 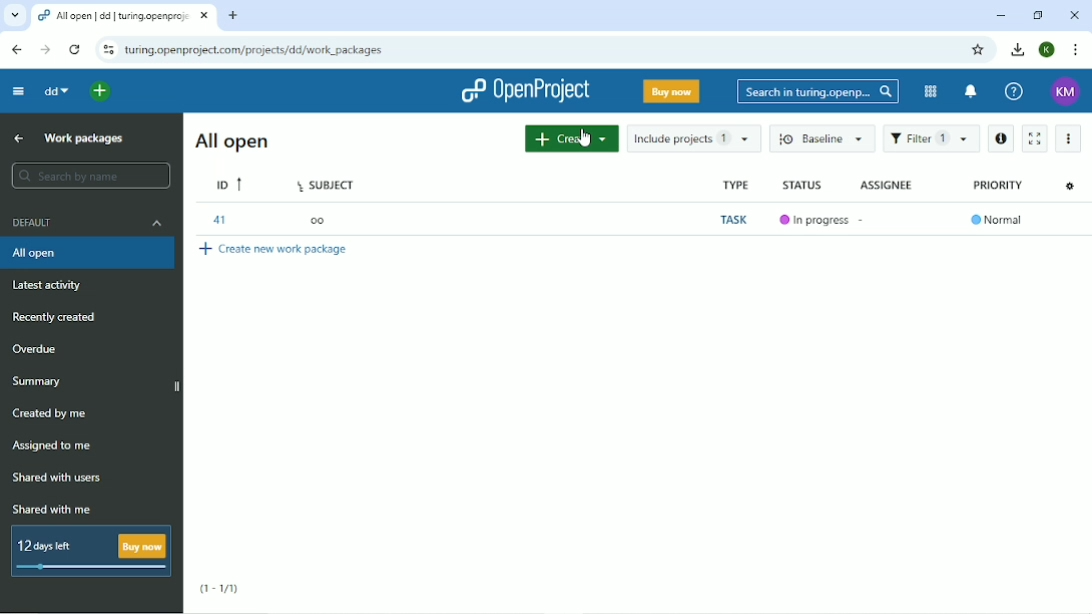 What do you see at coordinates (1014, 92) in the screenshot?
I see `Help` at bounding box center [1014, 92].